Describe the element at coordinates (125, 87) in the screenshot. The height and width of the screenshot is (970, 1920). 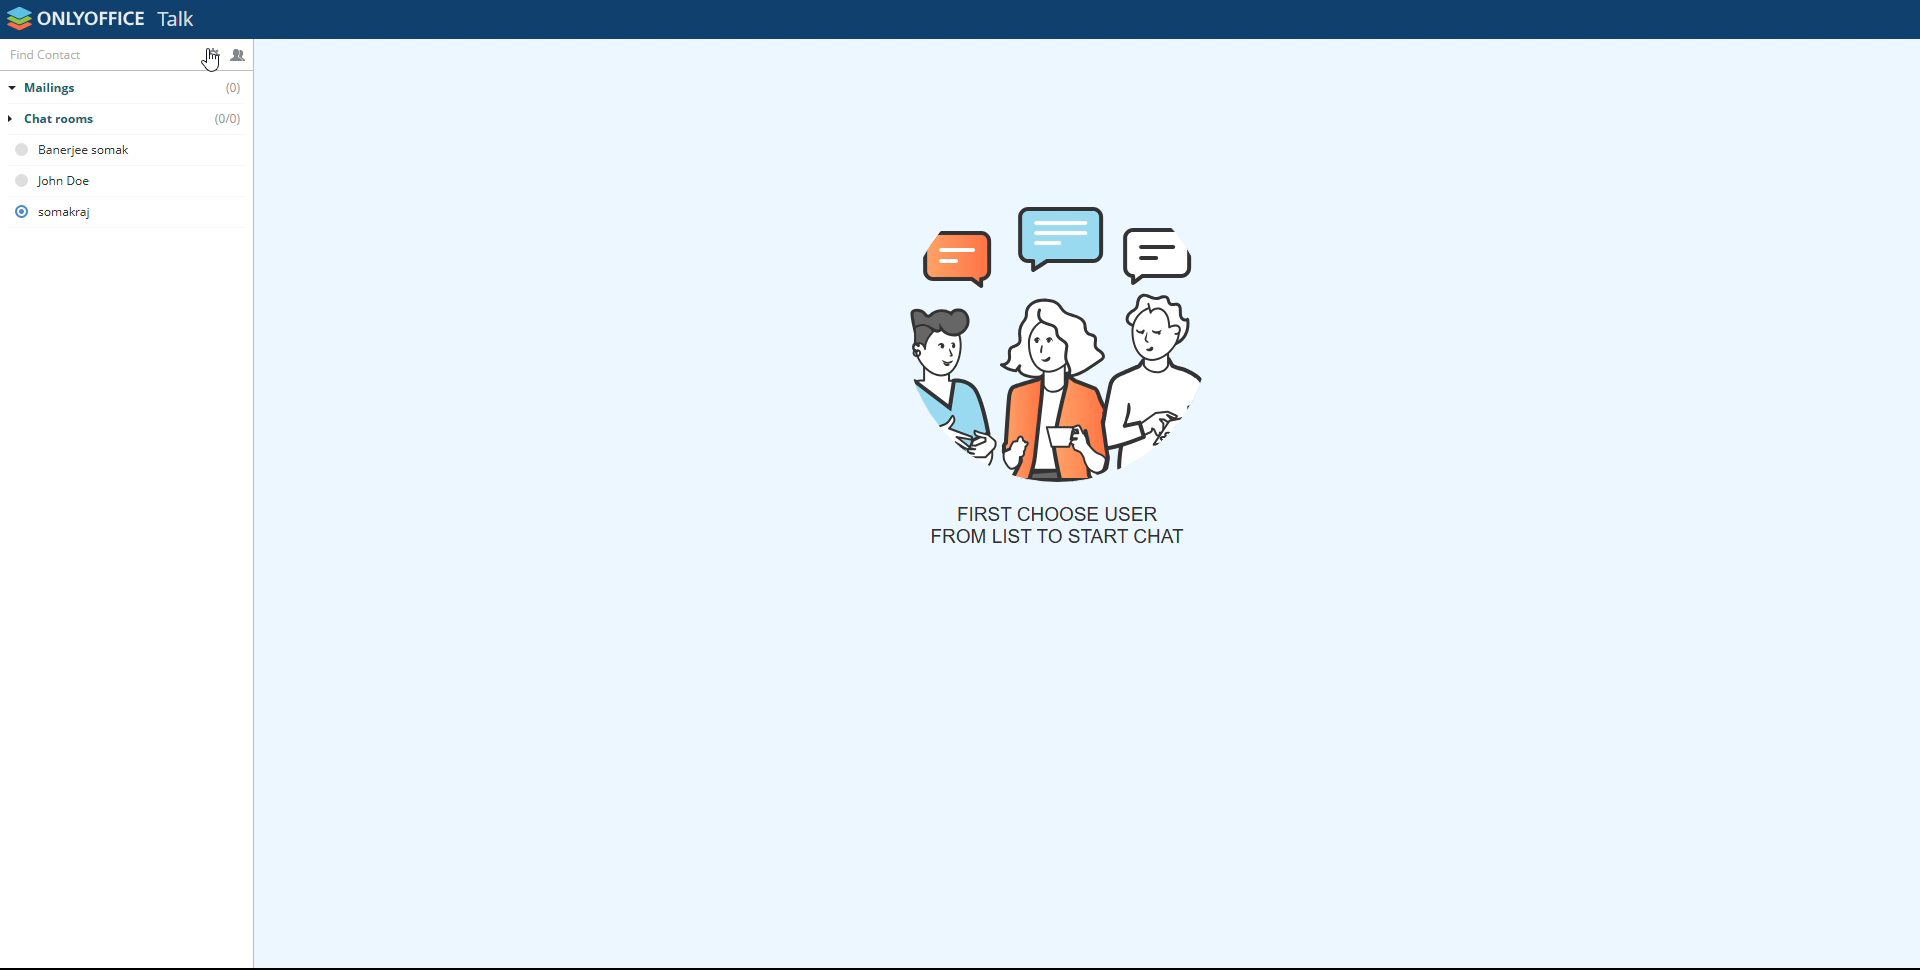
I see `mailings` at that location.